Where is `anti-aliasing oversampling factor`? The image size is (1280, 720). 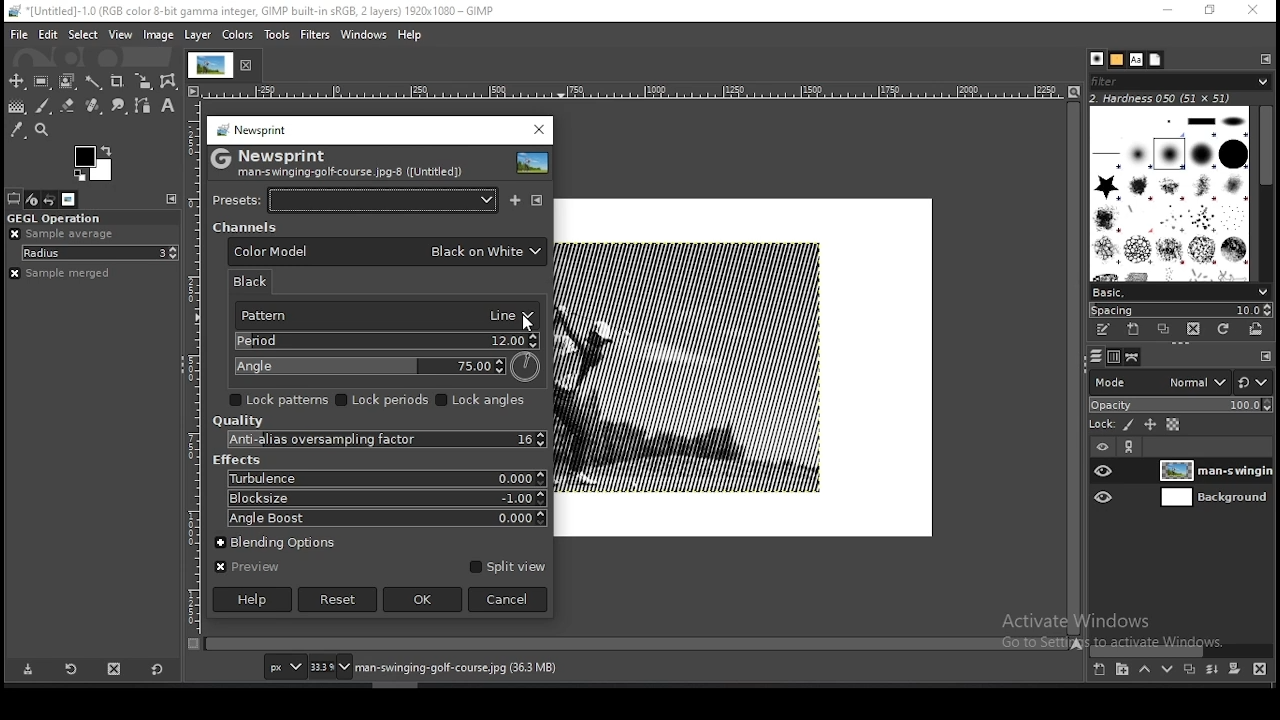
anti-aliasing oversampling factor is located at coordinates (379, 440).